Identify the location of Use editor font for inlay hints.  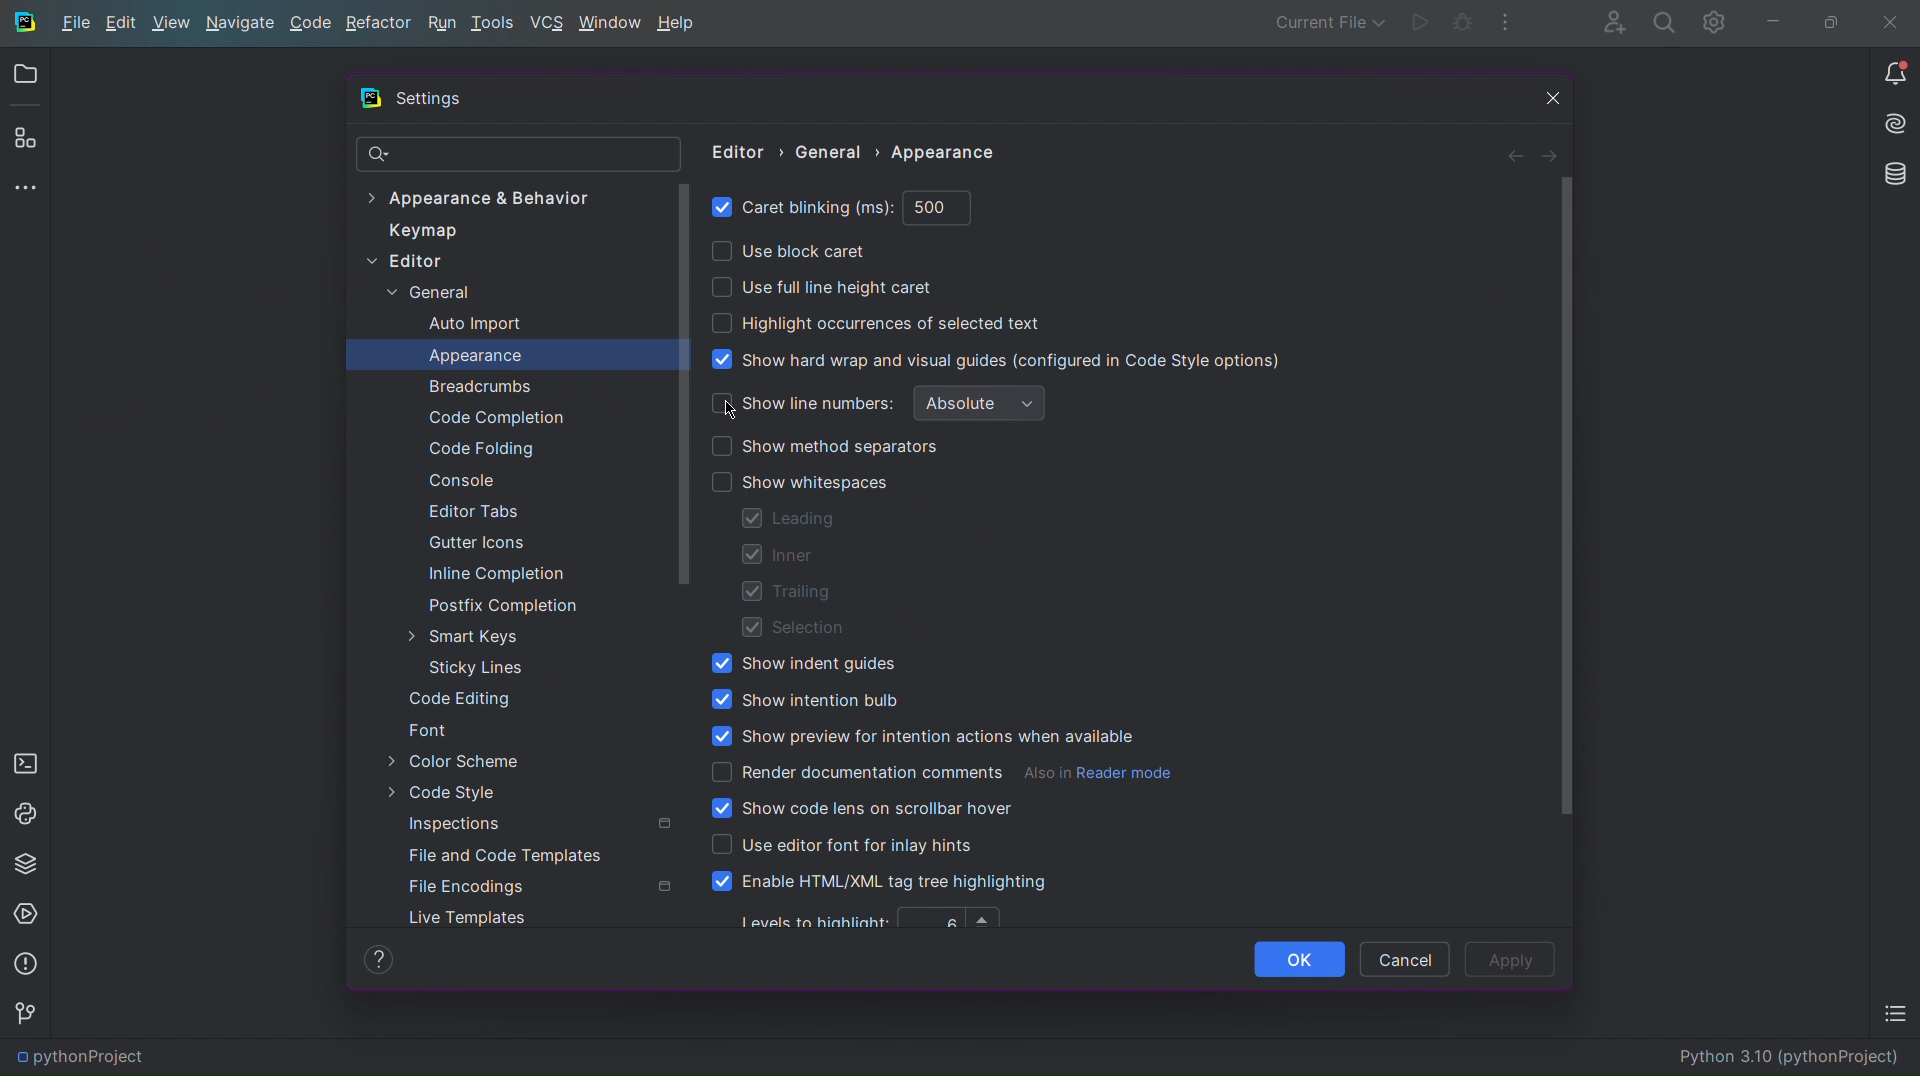
(842, 846).